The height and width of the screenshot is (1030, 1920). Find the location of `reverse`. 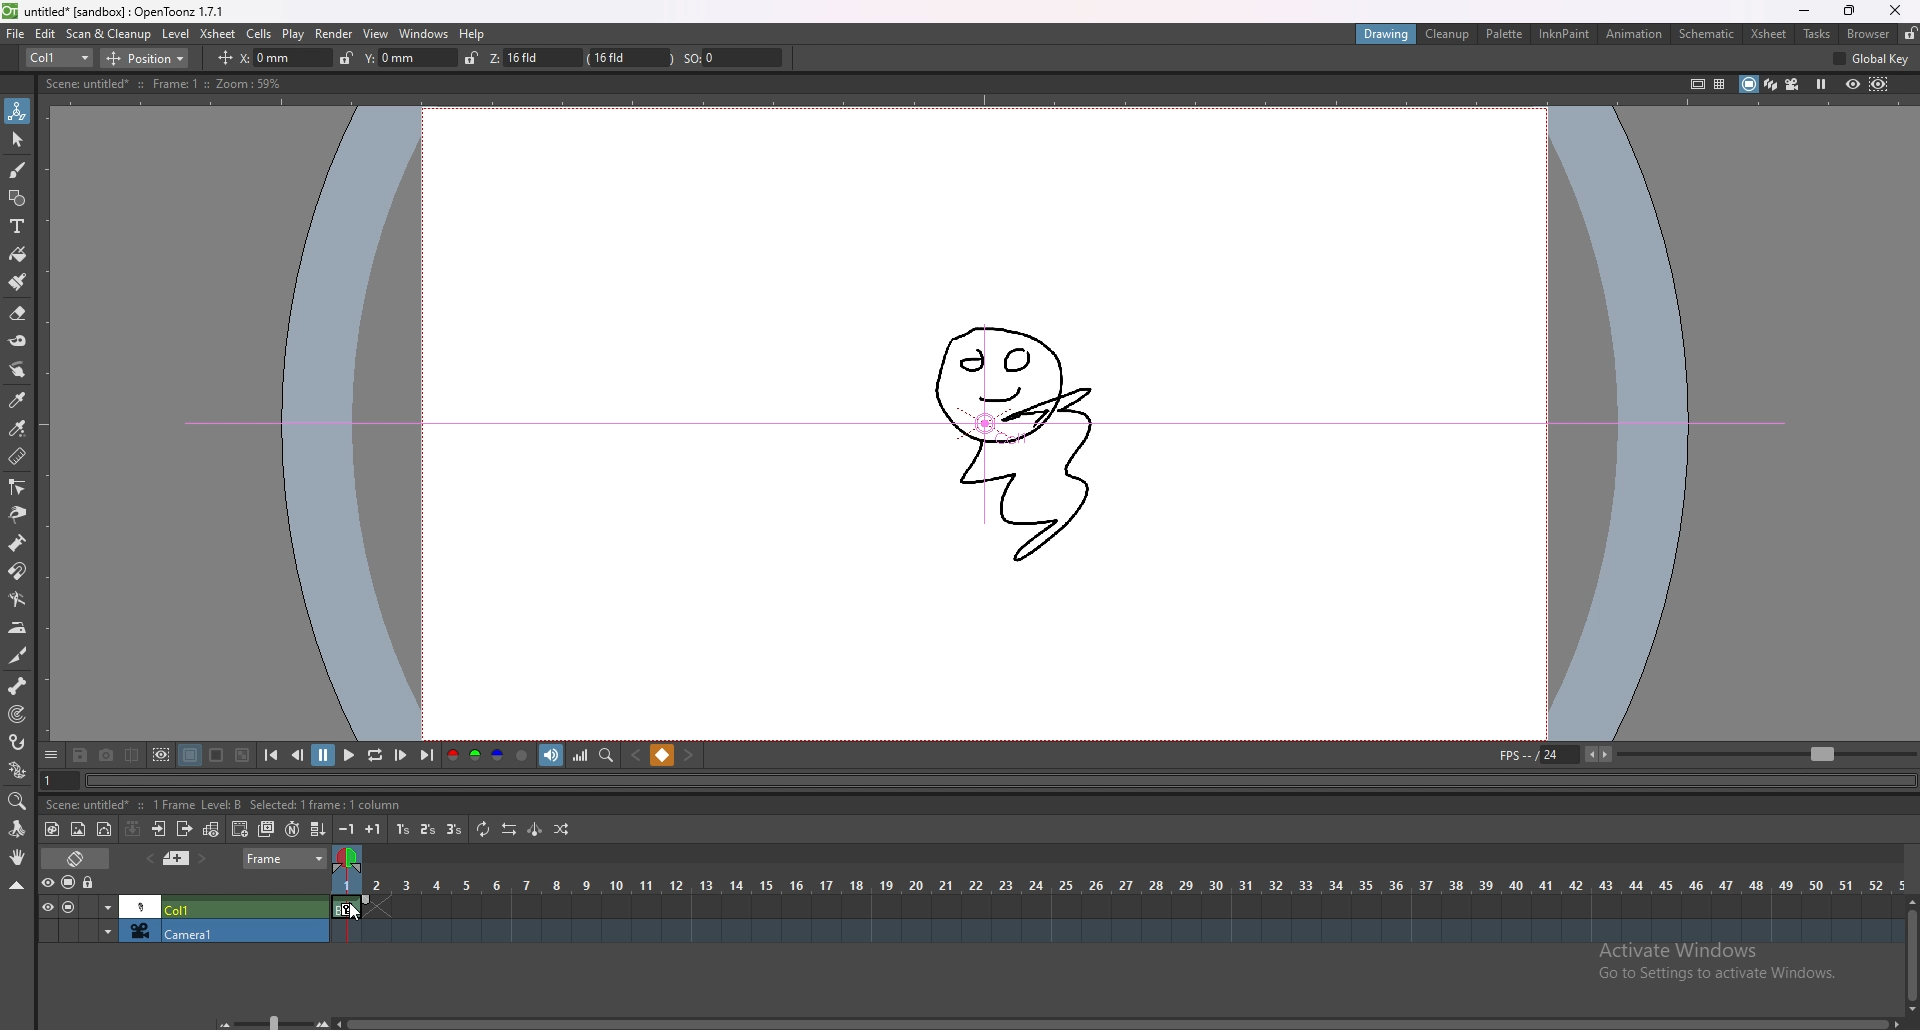

reverse is located at coordinates (507, 829).